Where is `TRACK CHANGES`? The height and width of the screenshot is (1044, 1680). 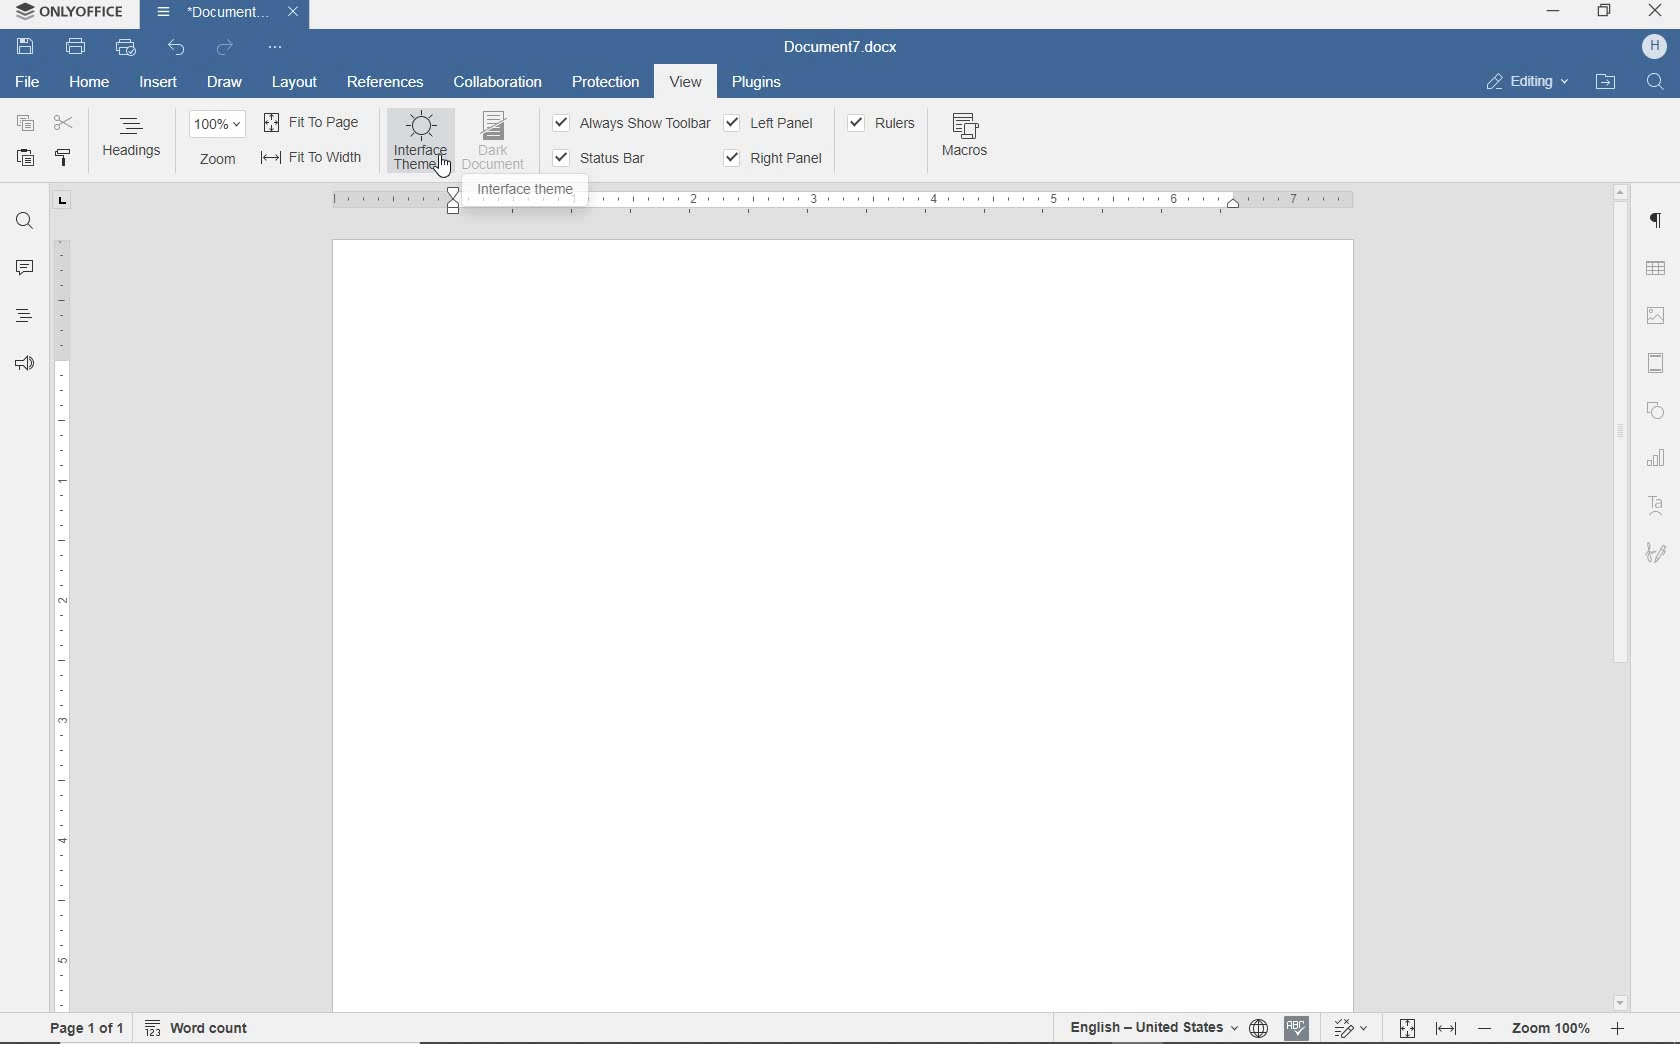 TRACK CHANGES is located at coordinates (1356, 1027).